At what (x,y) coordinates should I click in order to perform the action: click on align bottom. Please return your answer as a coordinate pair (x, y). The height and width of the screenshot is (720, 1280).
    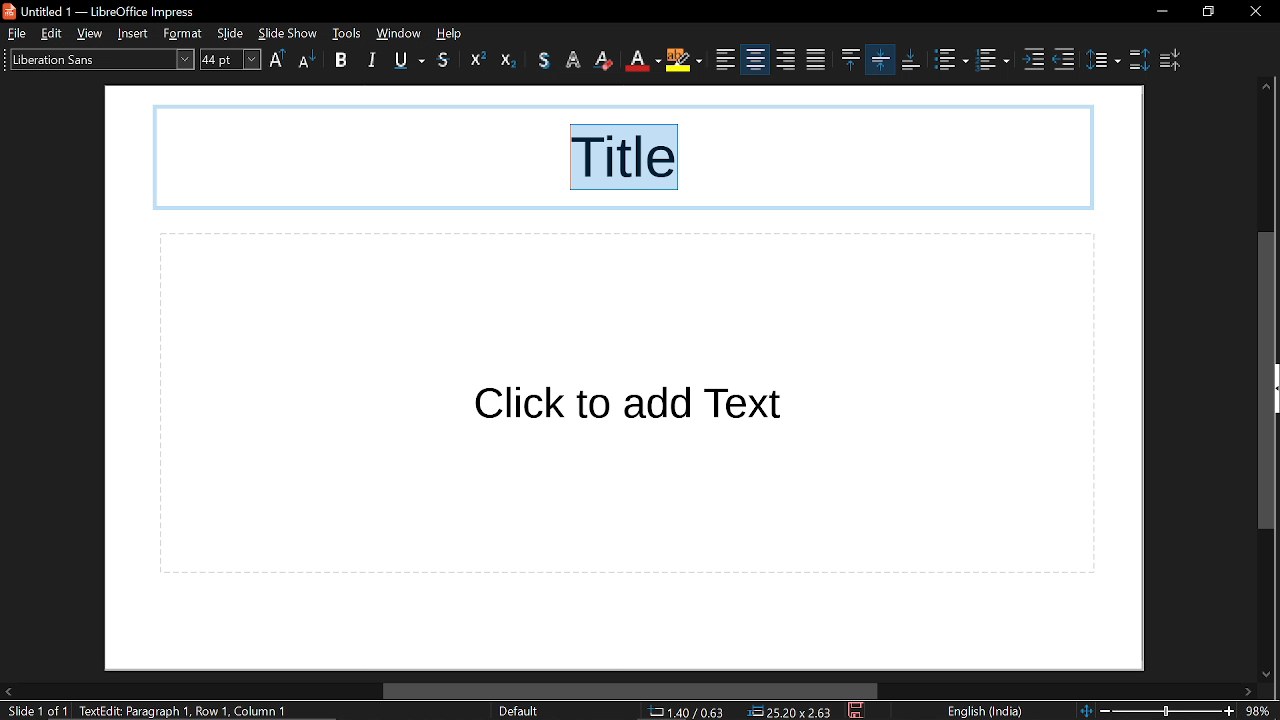
    Looking at the image, I should click on (911, 60).